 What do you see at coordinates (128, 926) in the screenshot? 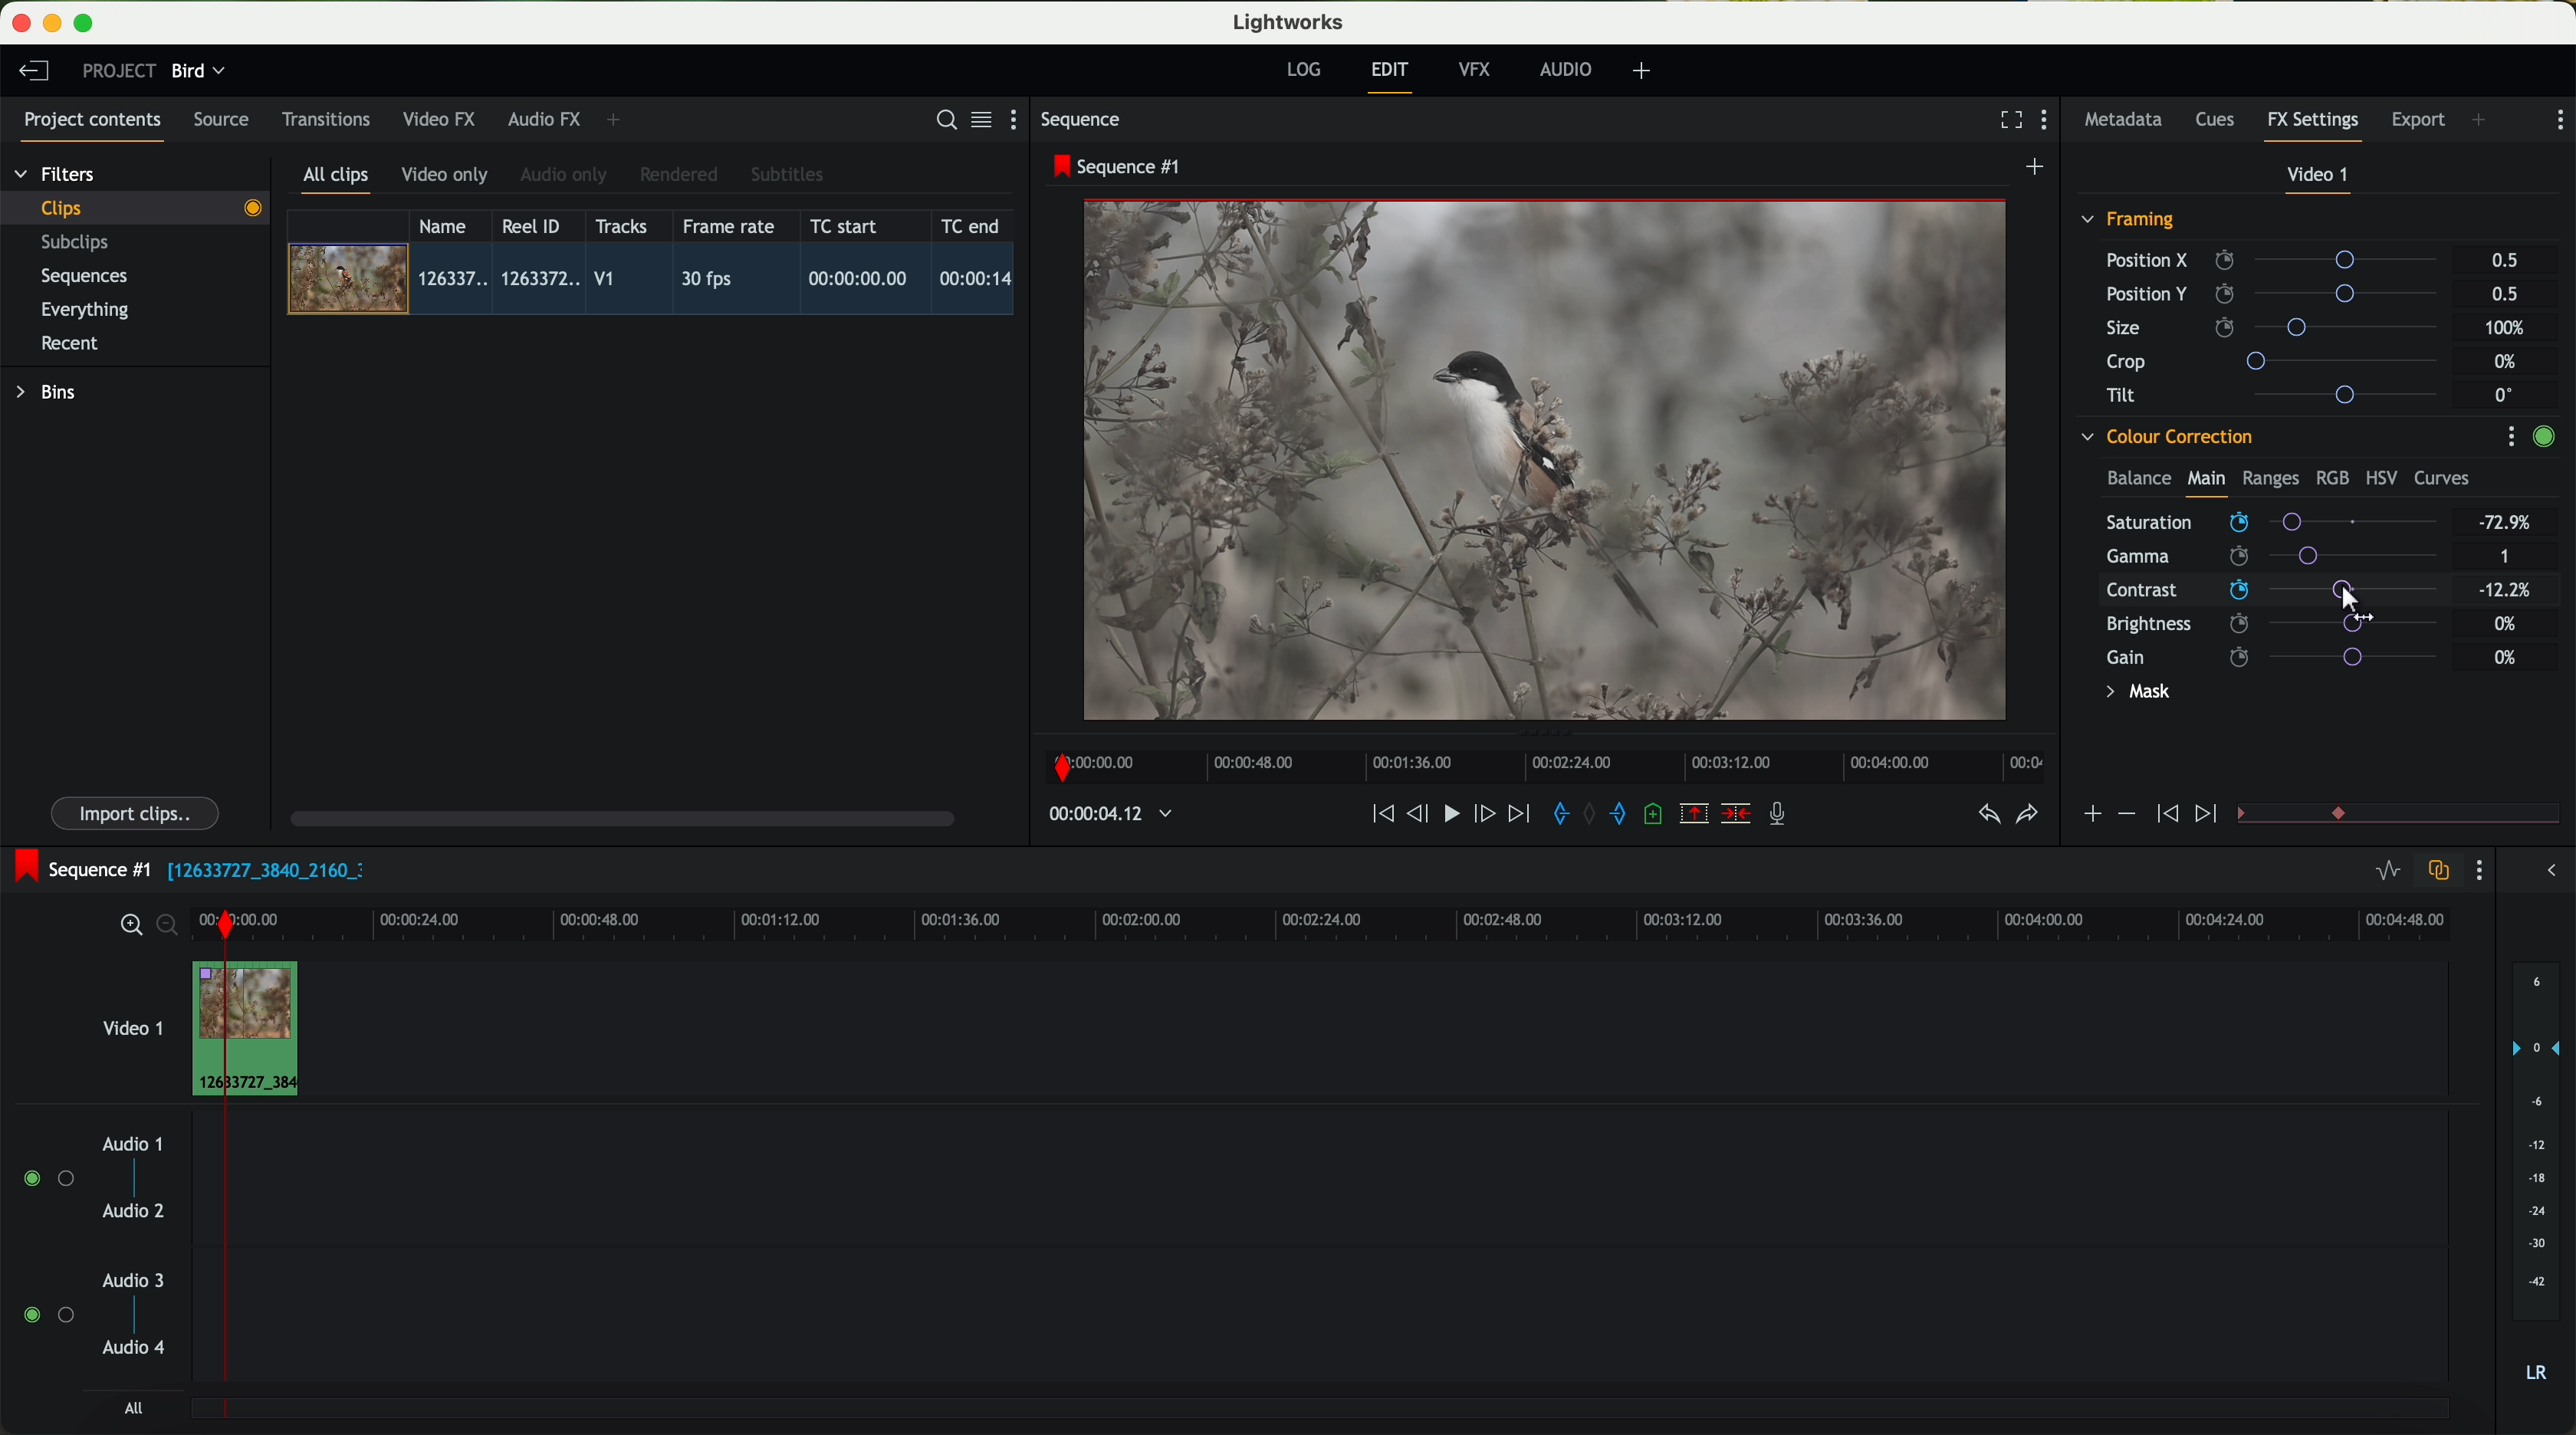
I see `zoom in` at bounding box center [128, 926].